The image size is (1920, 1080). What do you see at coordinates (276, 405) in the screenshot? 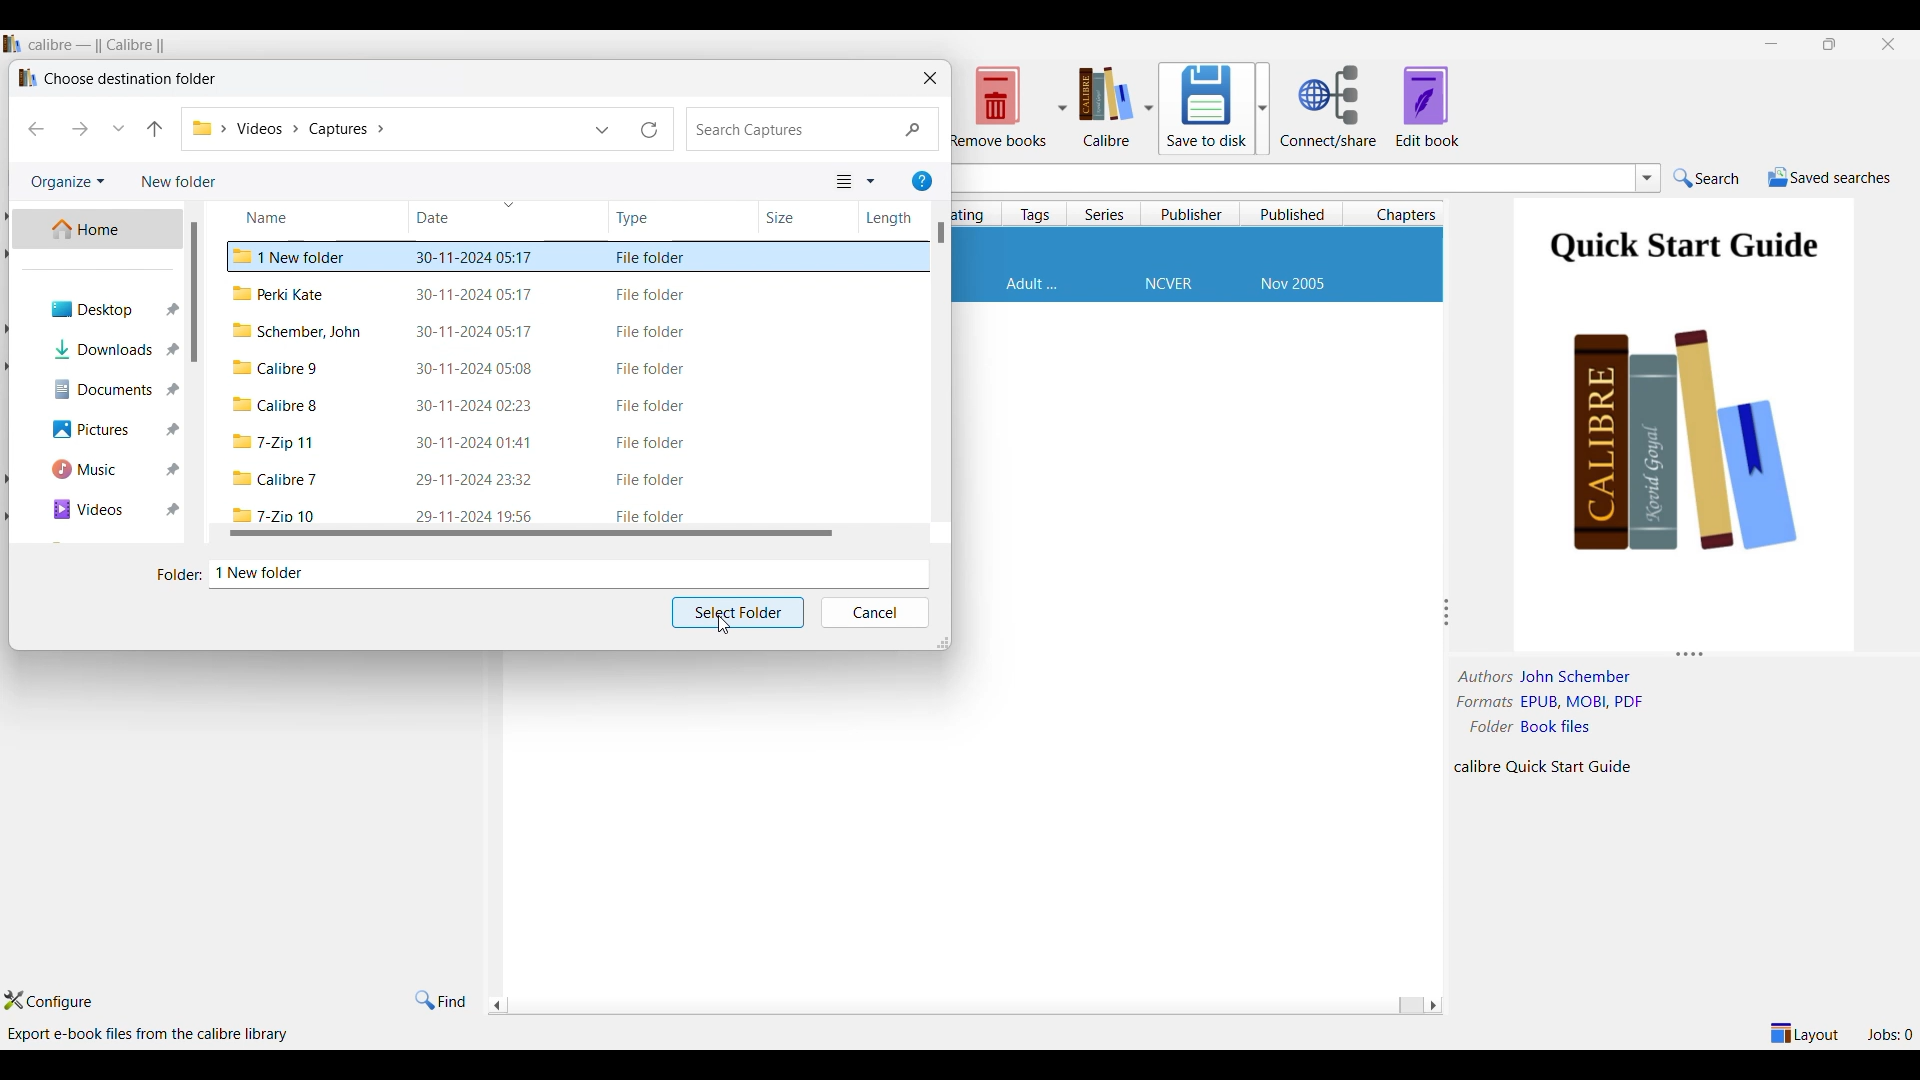
I see `folder` at bounding box center [276, 405].